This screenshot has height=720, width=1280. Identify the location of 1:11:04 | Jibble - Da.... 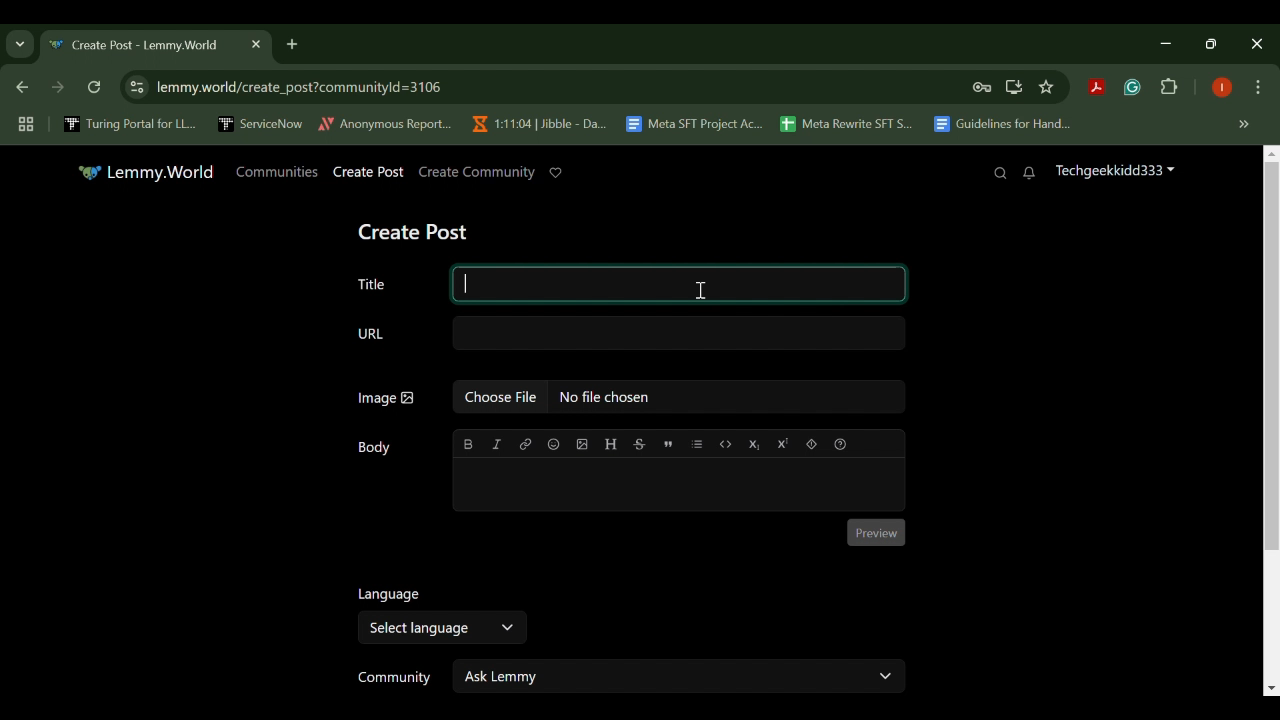
(538, 124).